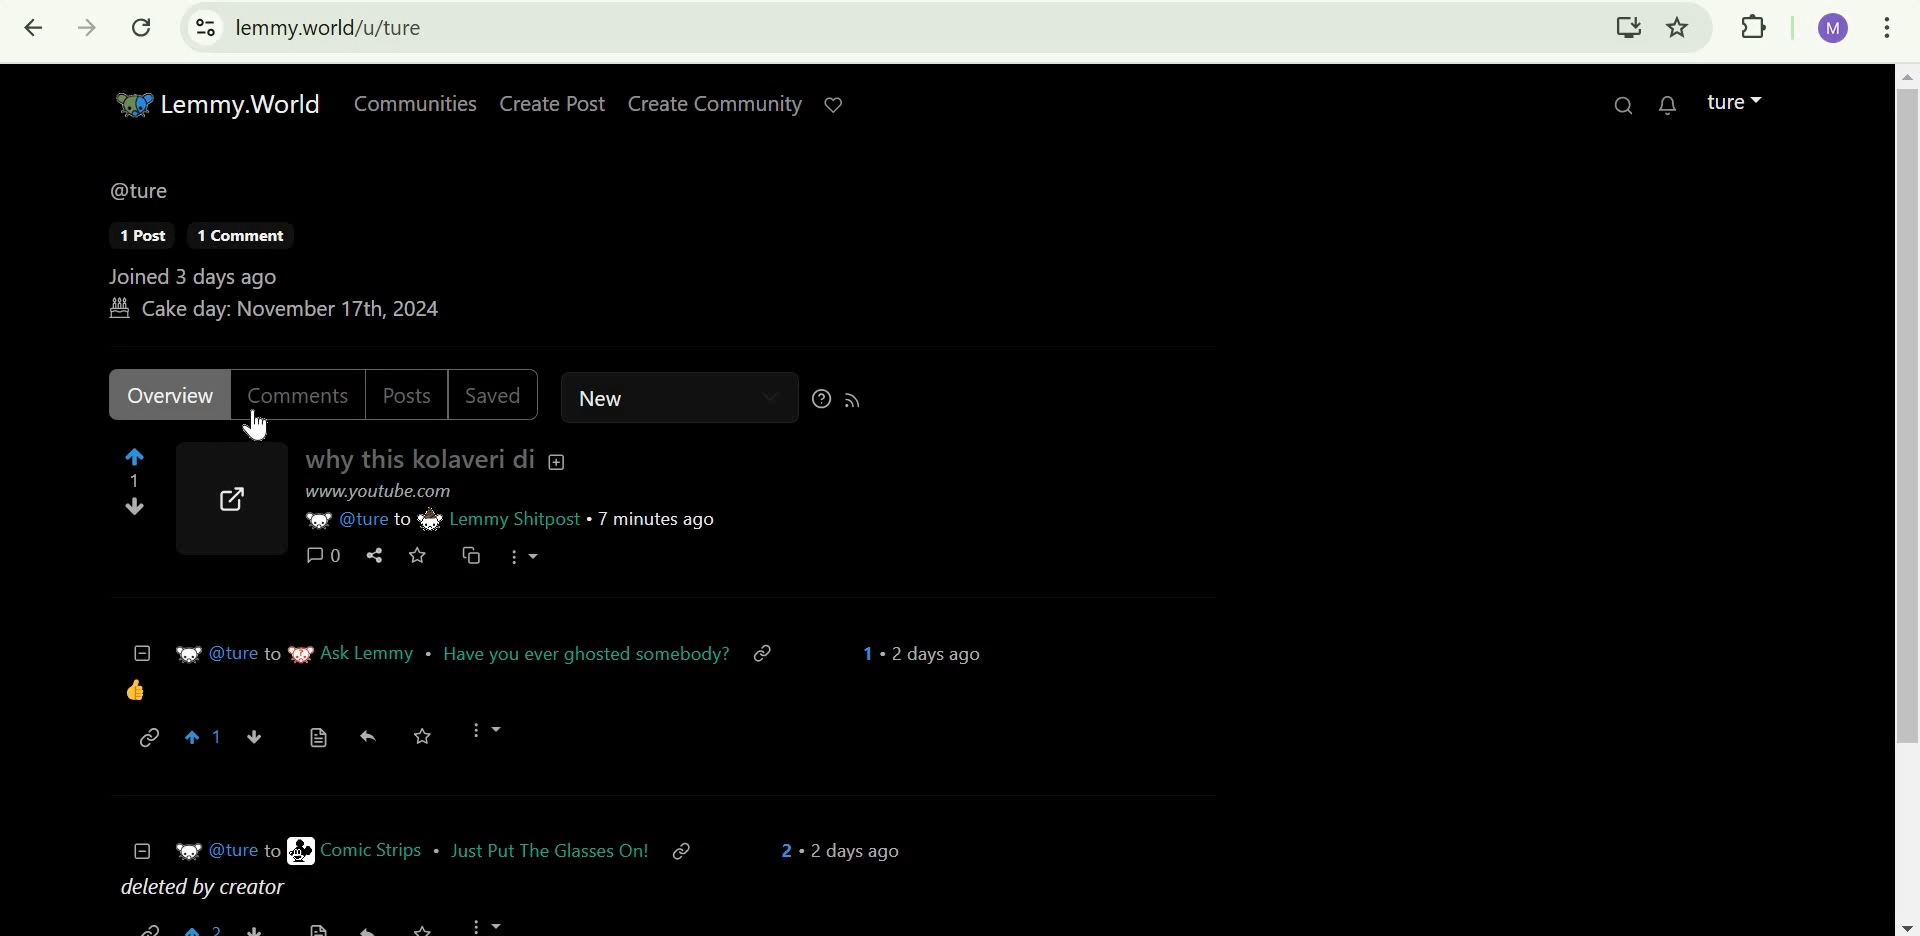 The width and height of the screenshot is (1920, 936). I want to click on community name, so click(354, 655).